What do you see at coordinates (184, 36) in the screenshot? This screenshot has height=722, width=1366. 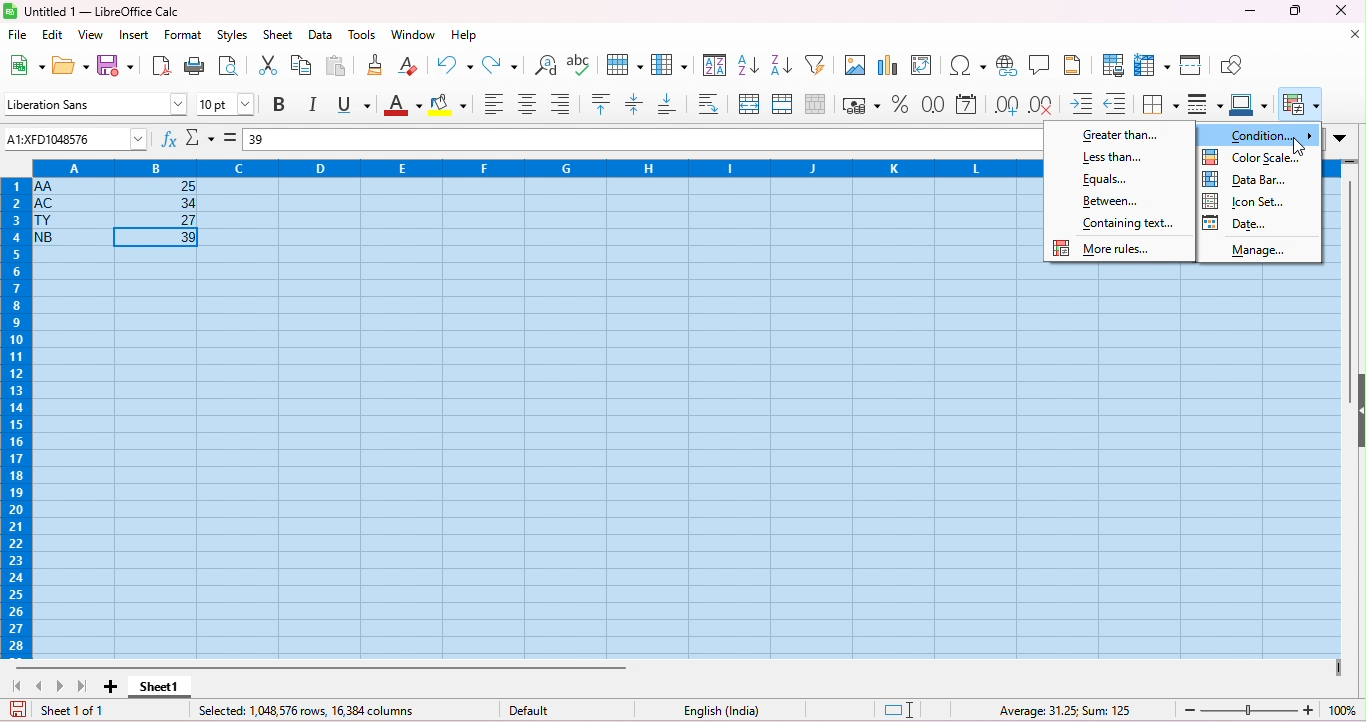 I see `format` at bounding box center [184, 36].